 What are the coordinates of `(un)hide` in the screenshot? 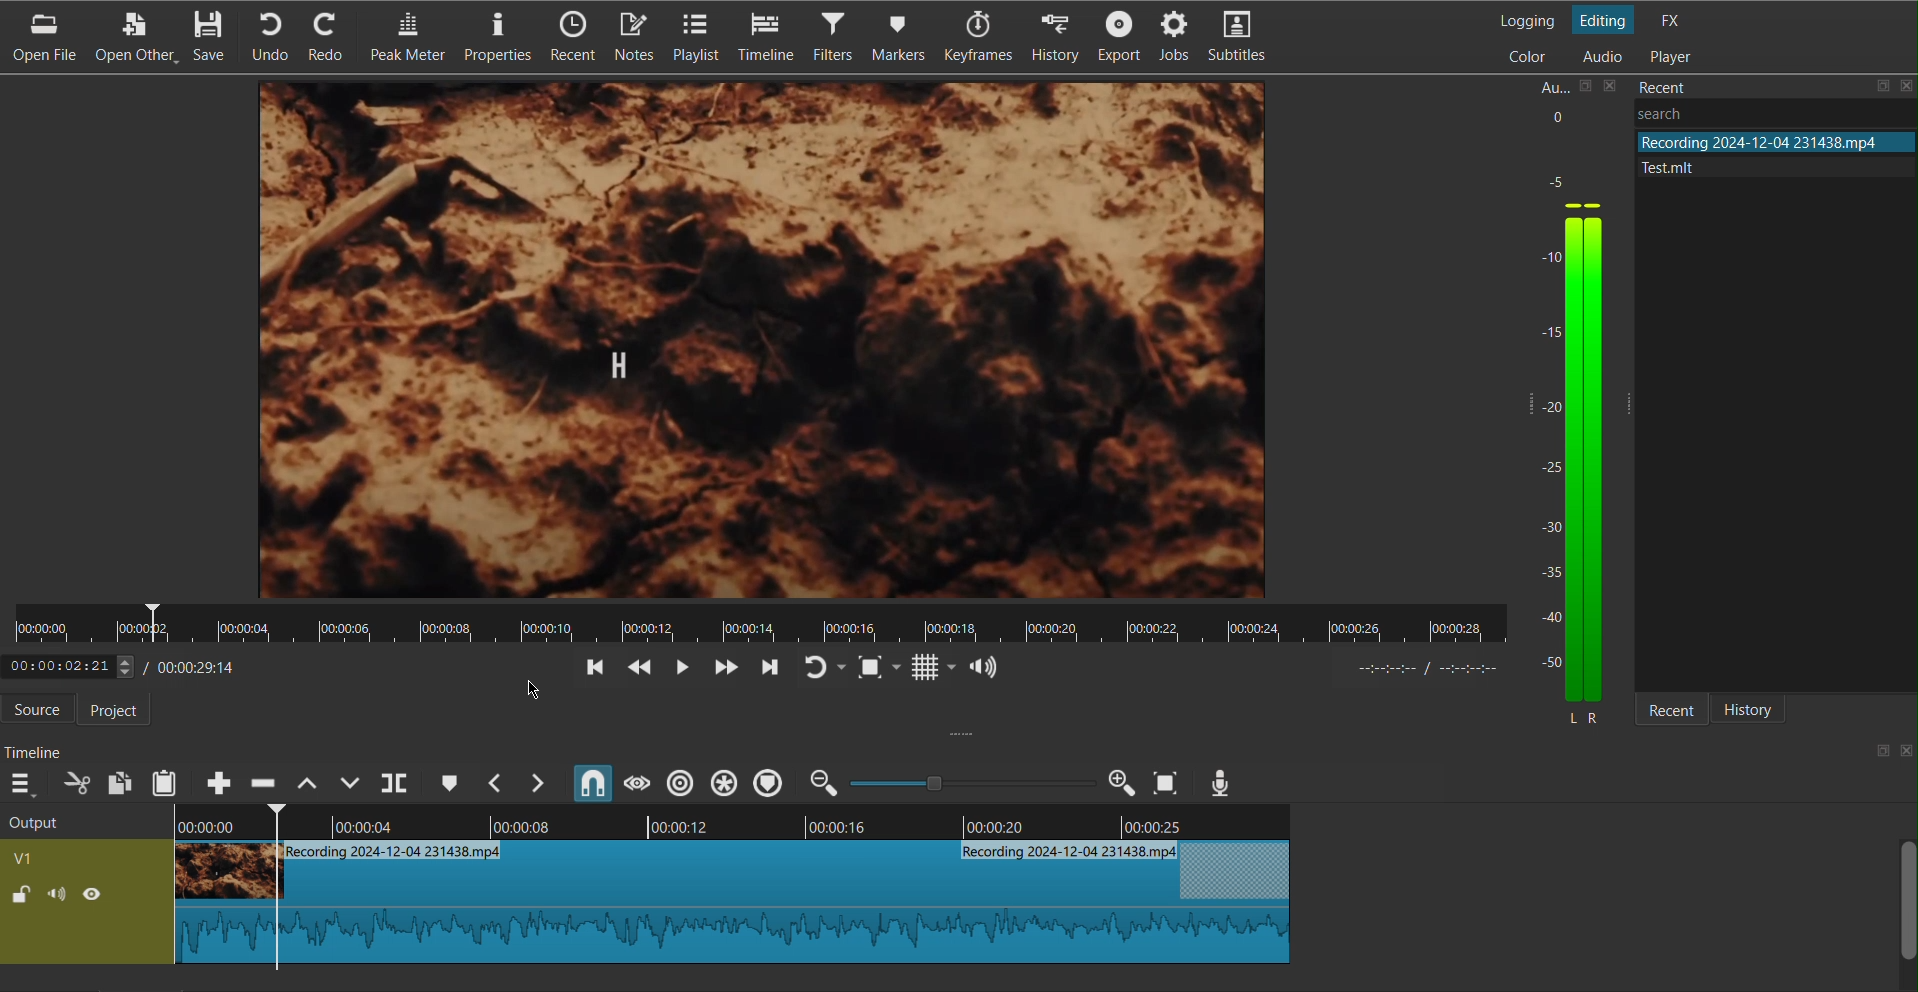 It's located at (92, 893).